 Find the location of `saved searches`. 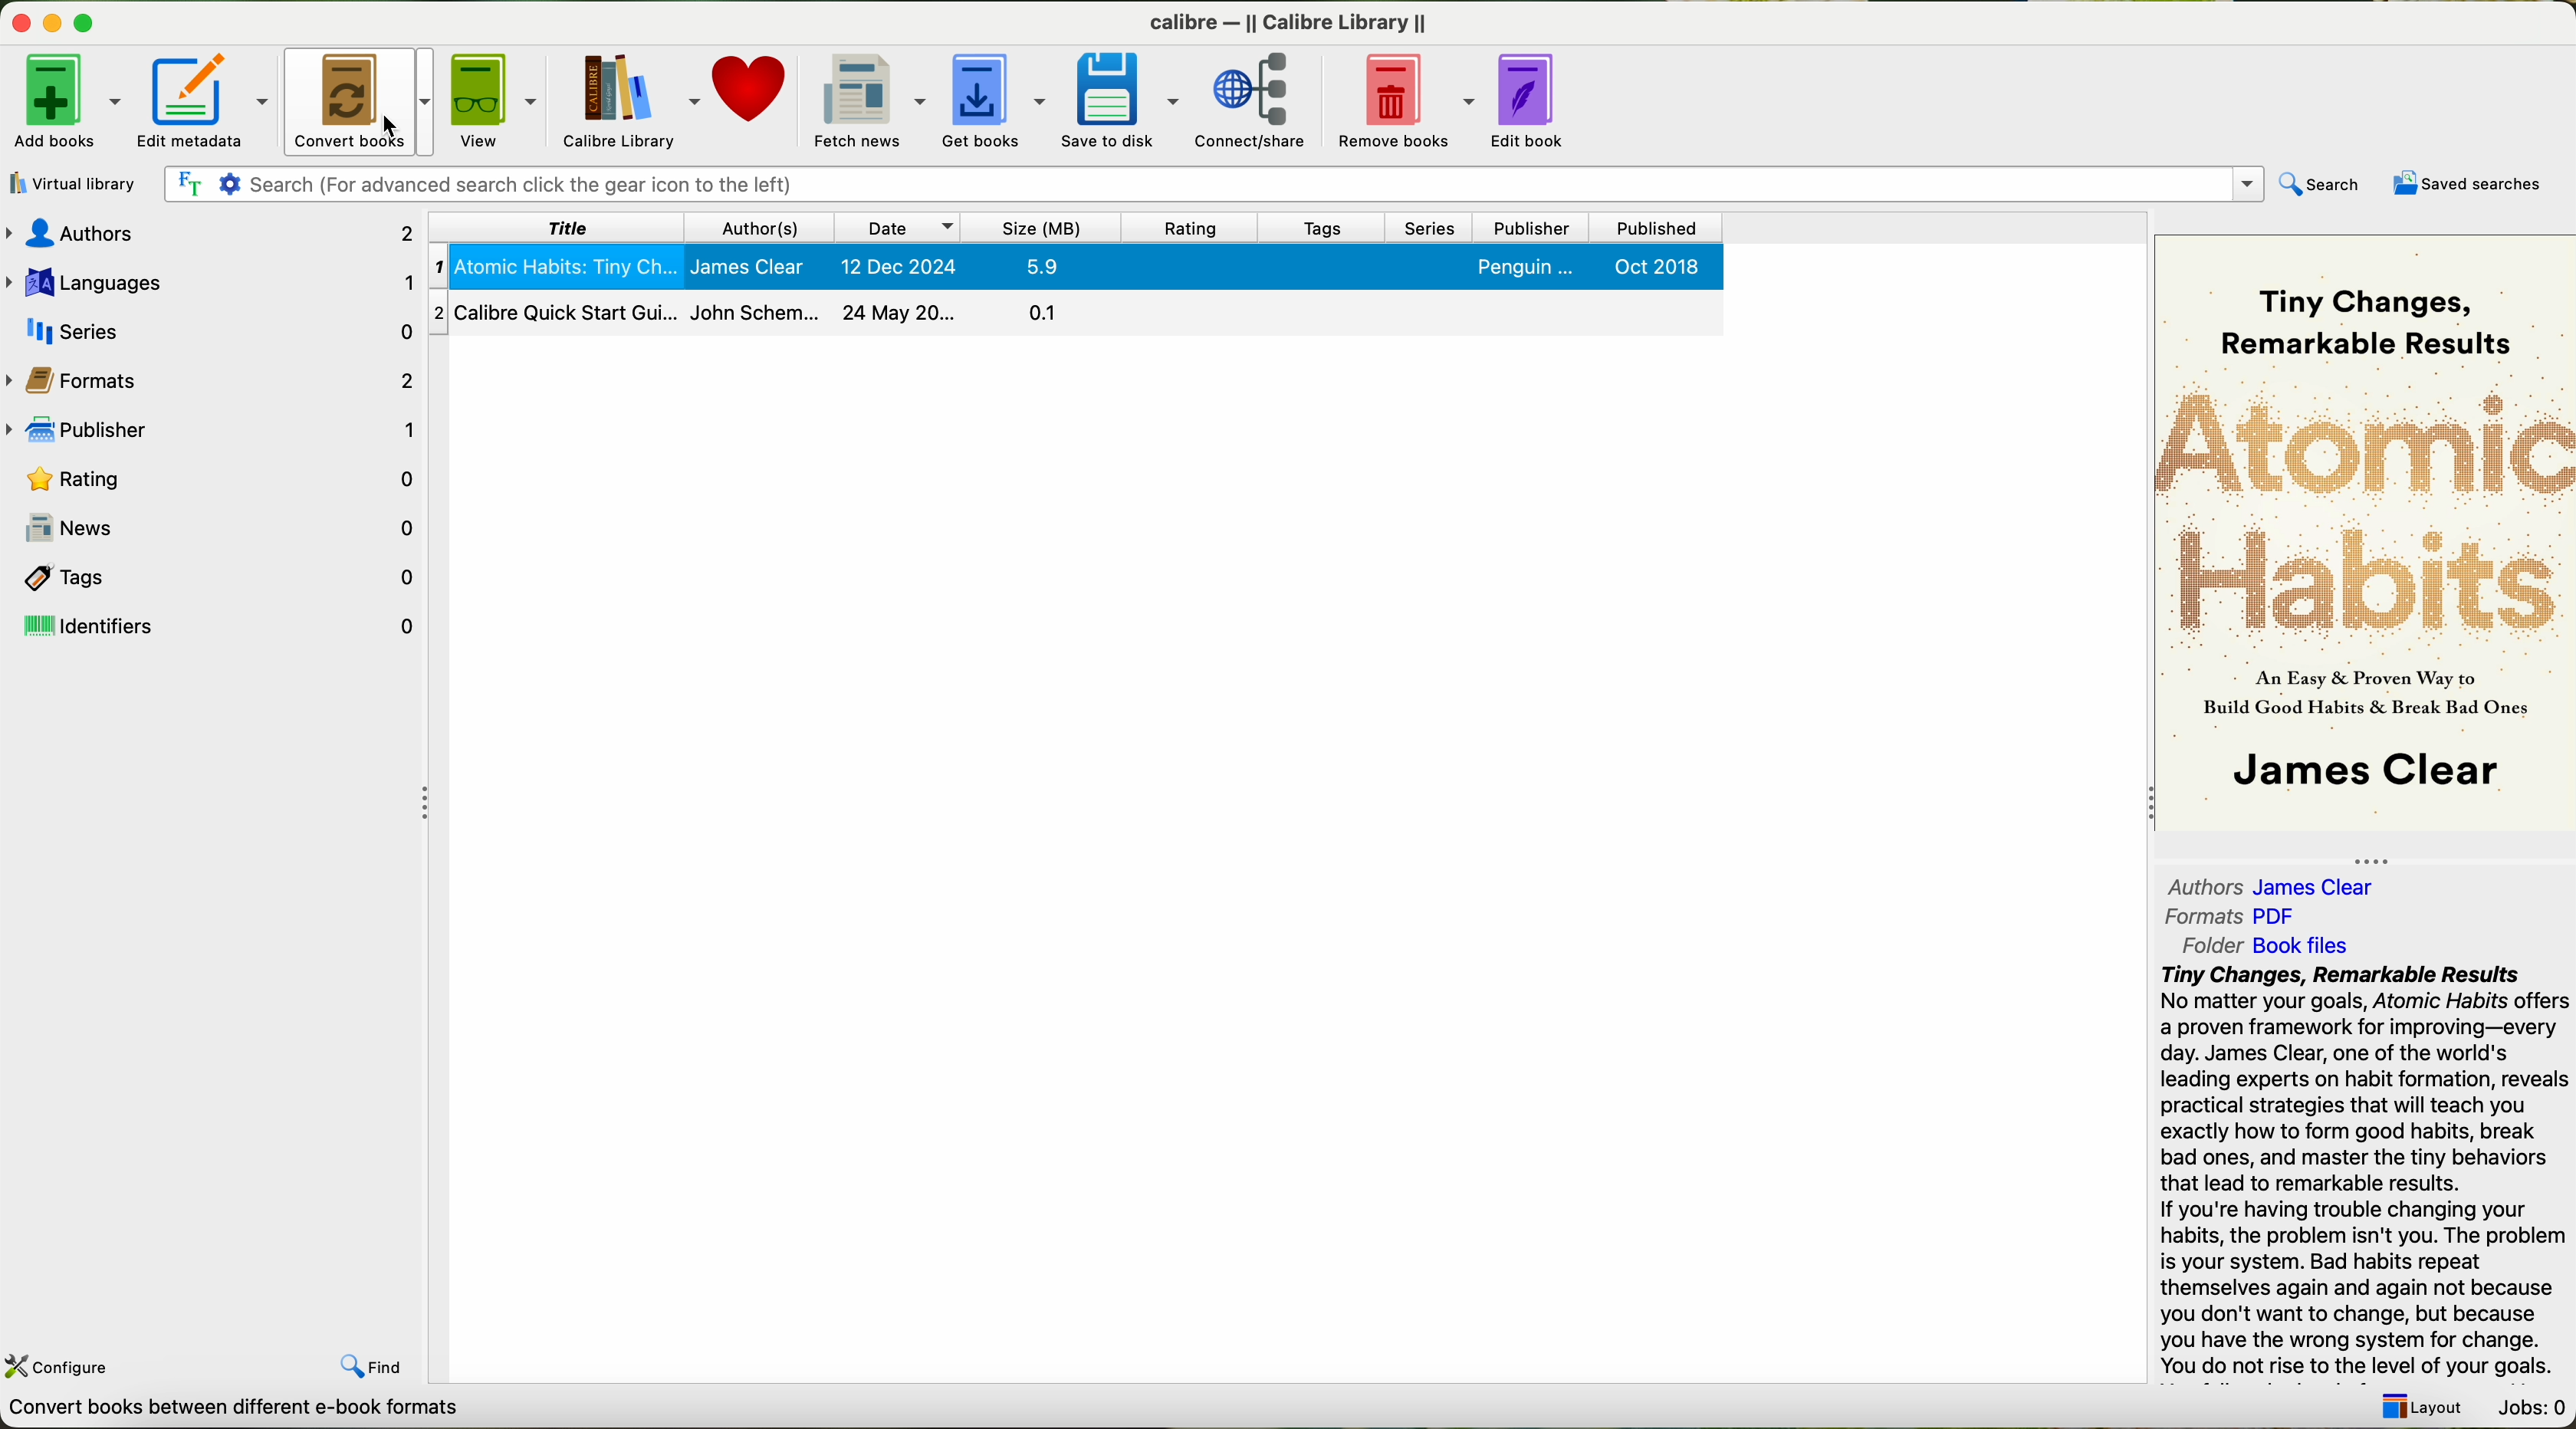

saved searches is located at coordinates (2466, 183).